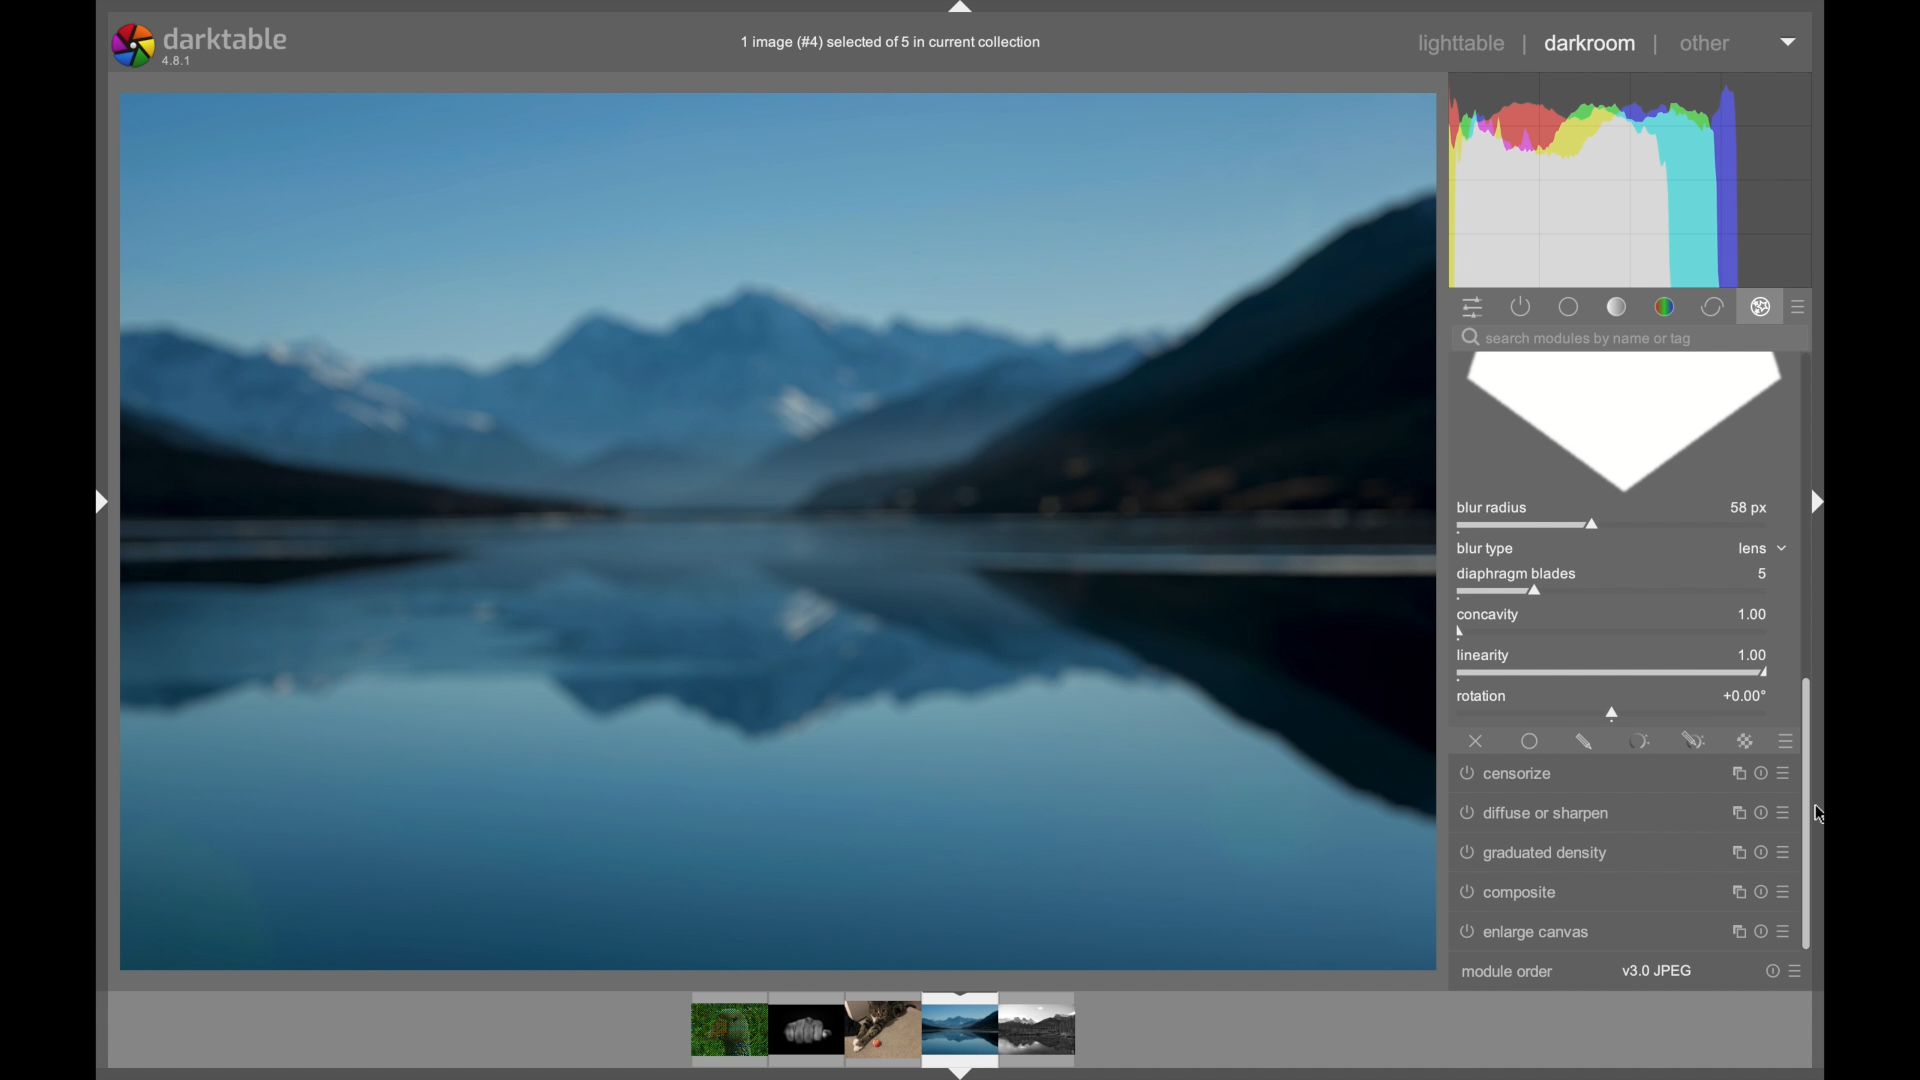 The width and height of the screenshot is (1920, 1080). I want to click on drag handle, so click(962, 9).